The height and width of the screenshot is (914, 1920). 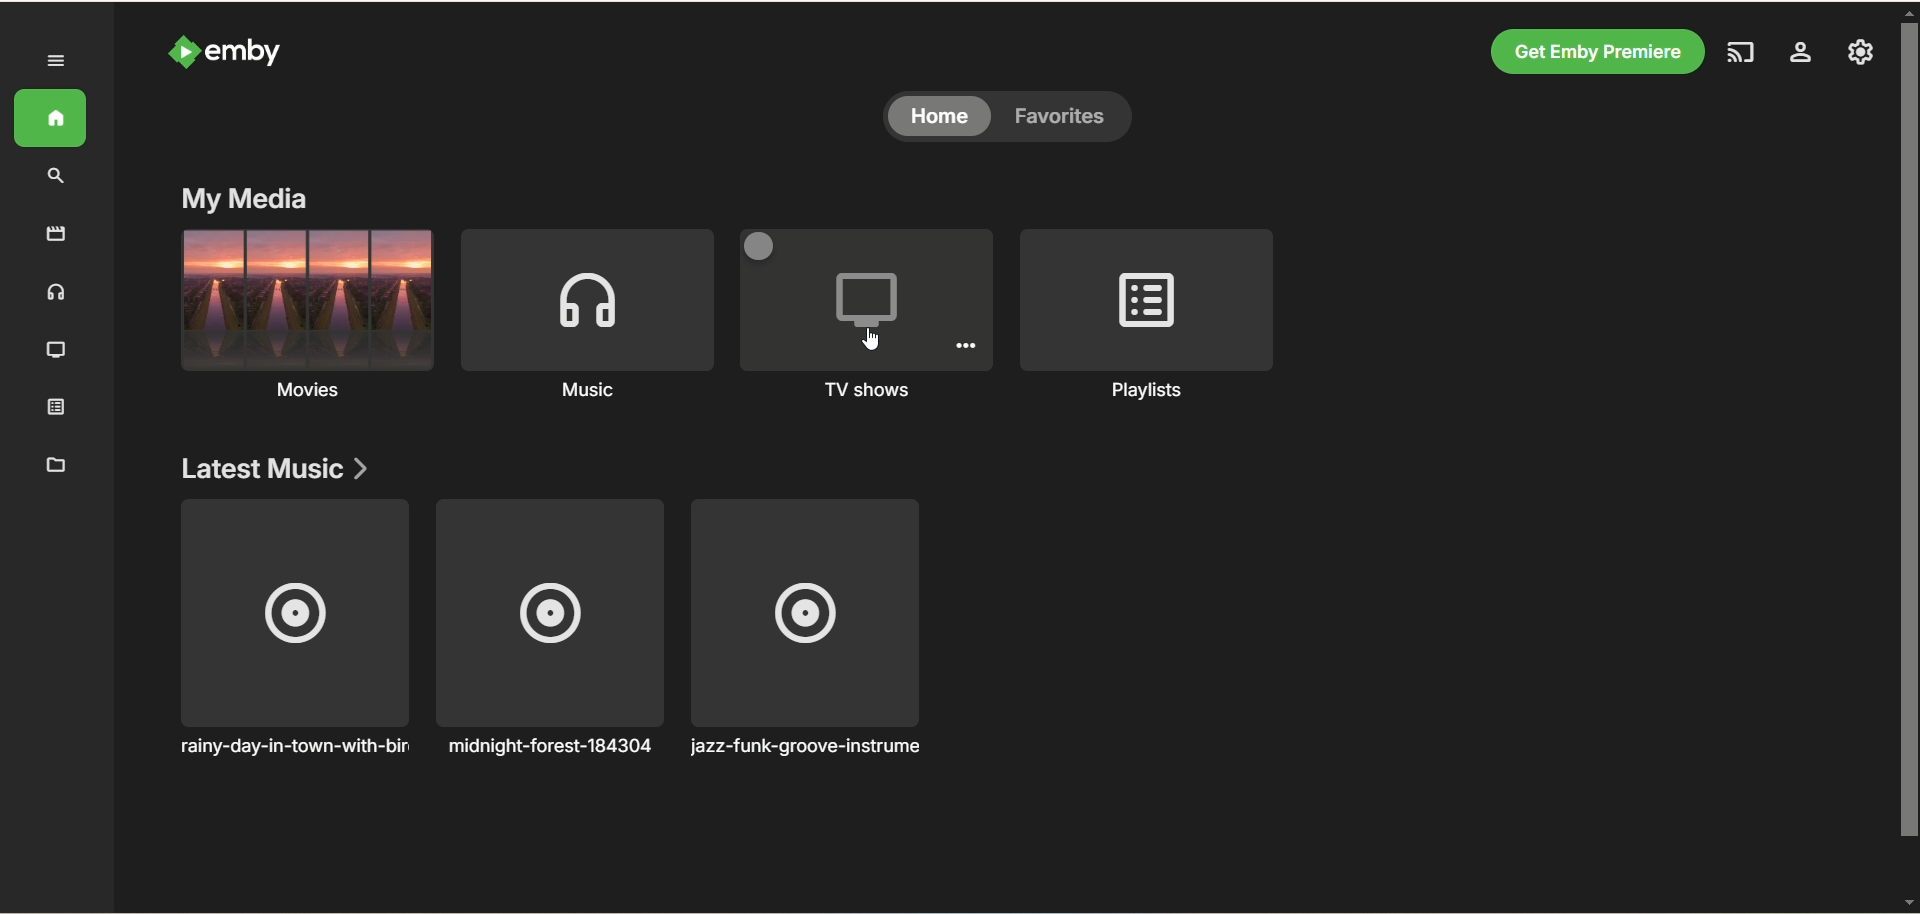 I want to click on rainy-day-in-town-with-bir, so click(x=290, y=634).